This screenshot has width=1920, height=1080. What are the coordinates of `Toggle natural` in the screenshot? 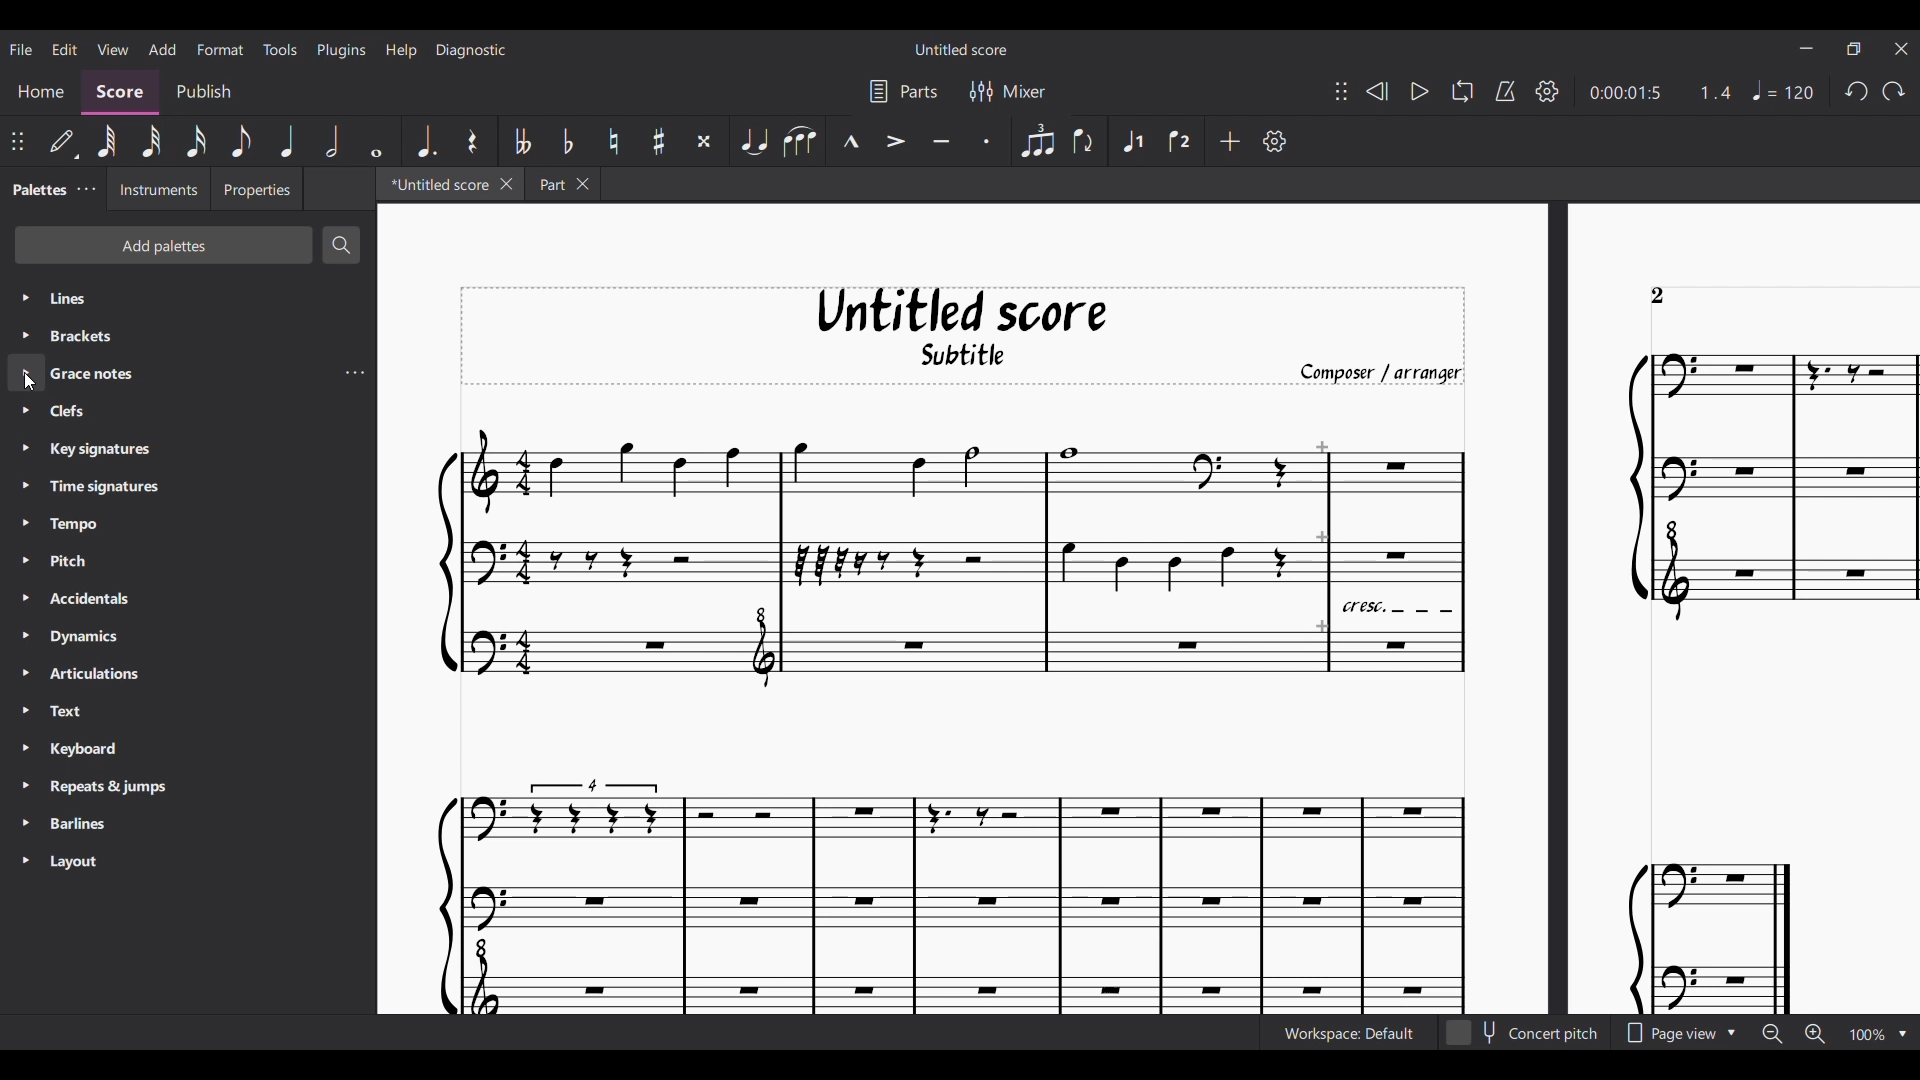 It's located at (613, 141).